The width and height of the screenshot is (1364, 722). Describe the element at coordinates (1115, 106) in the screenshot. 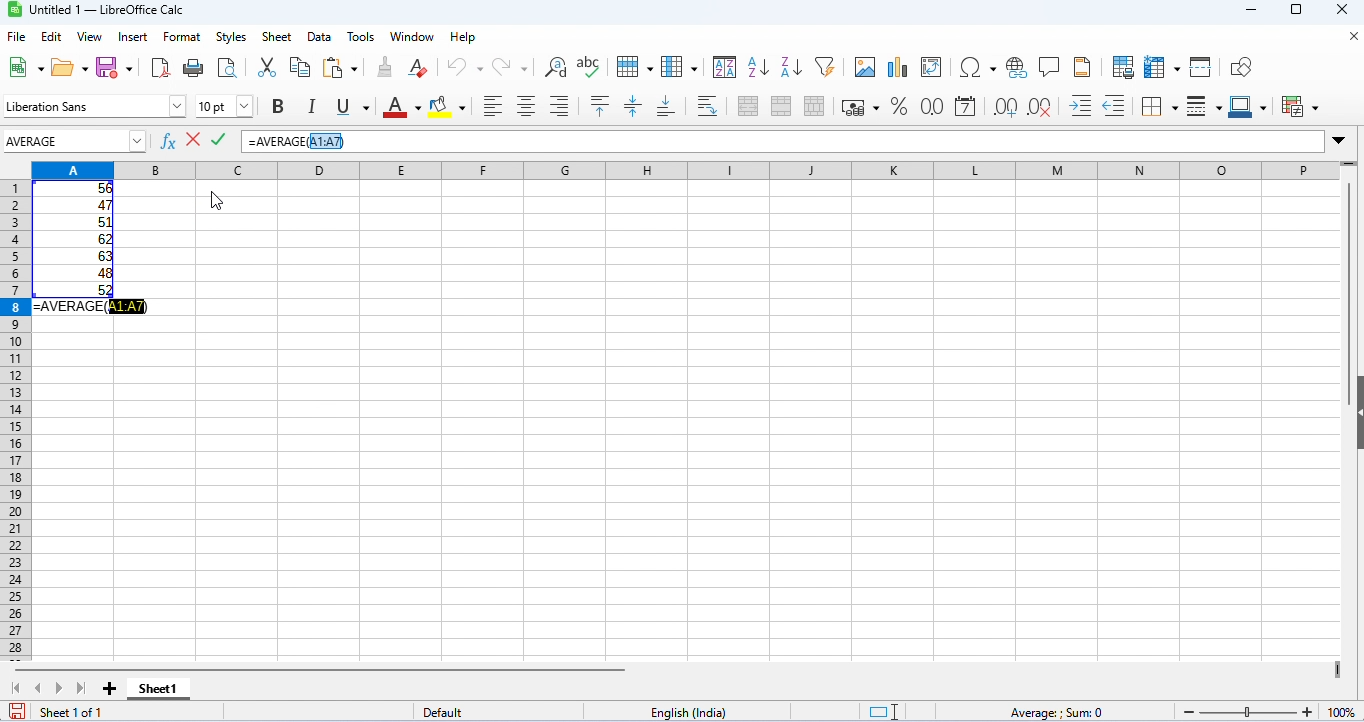

I see `decrease indent` at that location.